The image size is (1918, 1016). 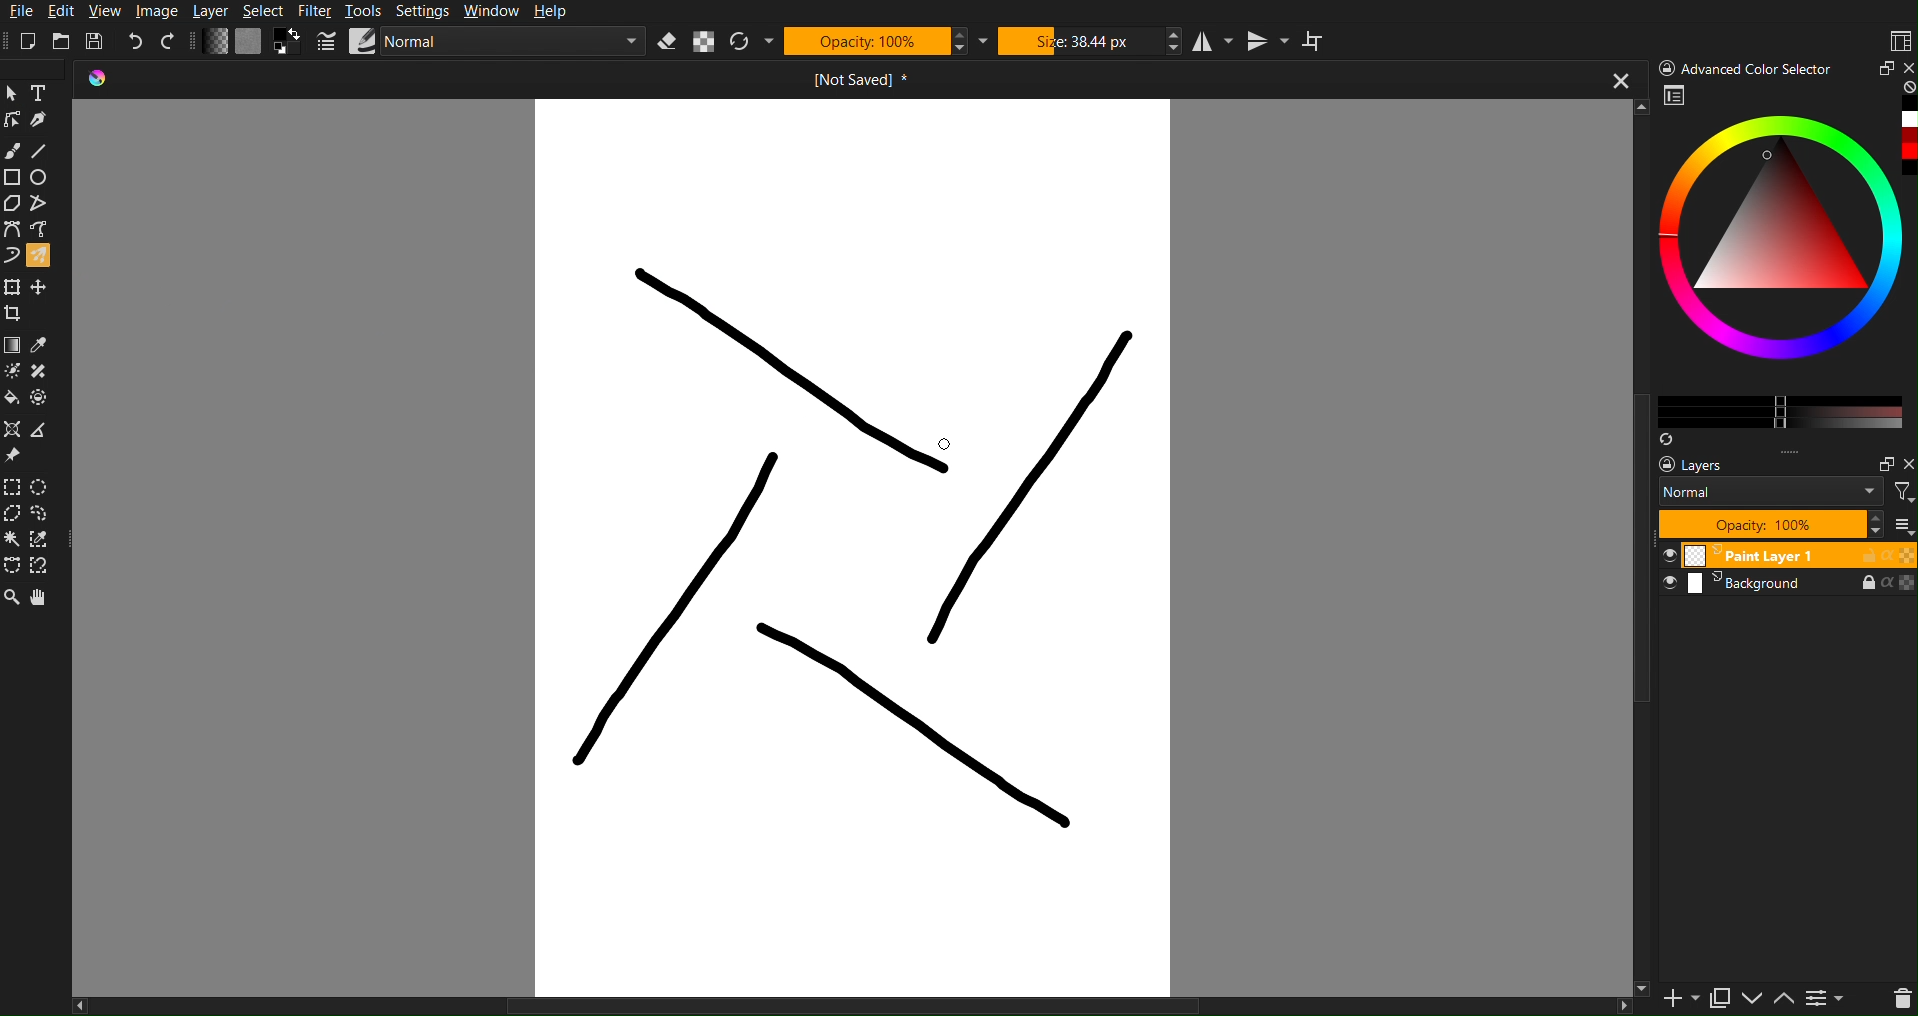 I want to click on Pointer, so click(x=13, y=91).